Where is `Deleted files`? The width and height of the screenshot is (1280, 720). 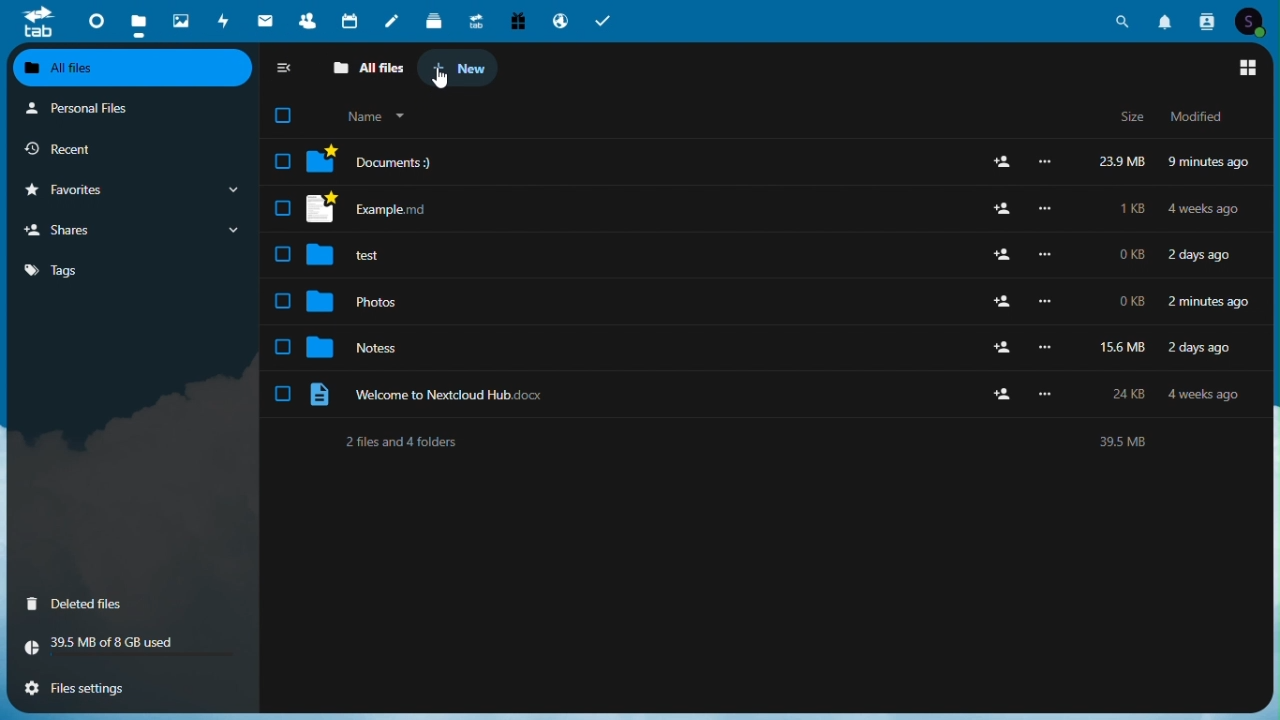
Deleted files is located at coordinates (93, 606).